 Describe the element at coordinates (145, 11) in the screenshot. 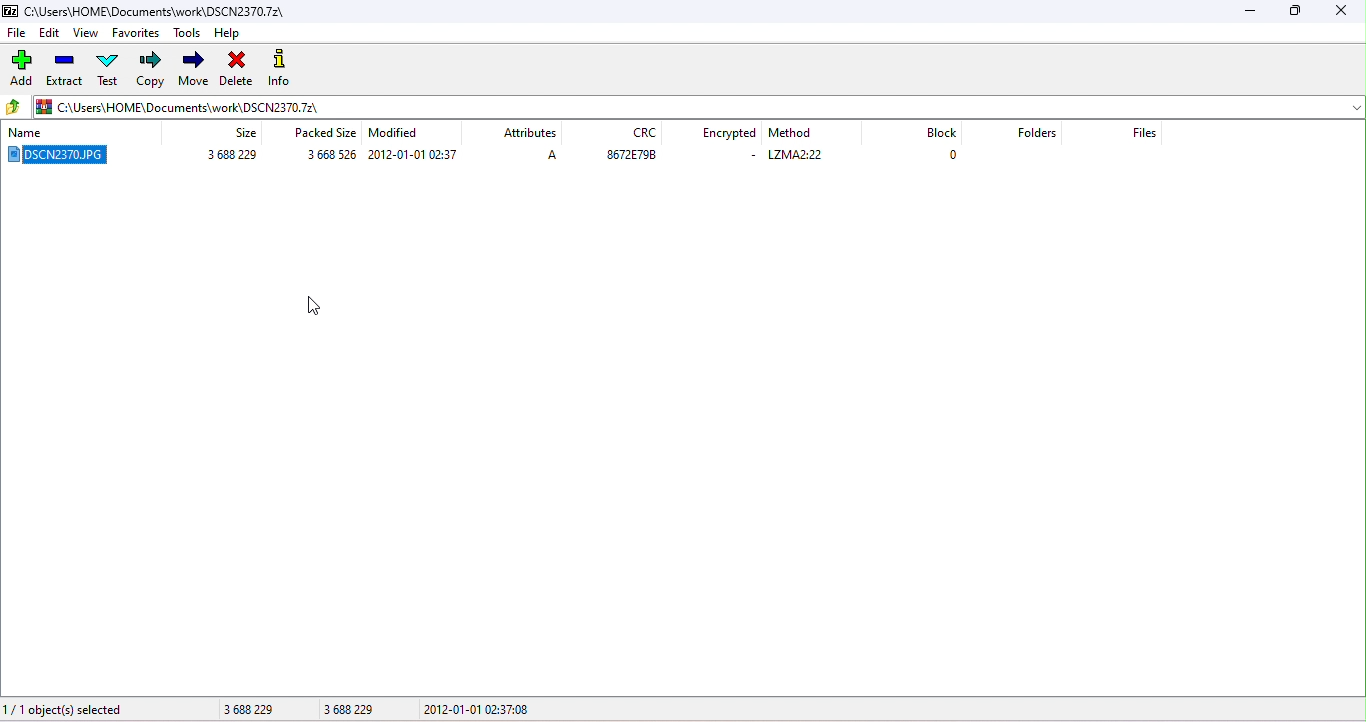

I see `c\users\home\documents\work\dscn2370.7z\` at that location.